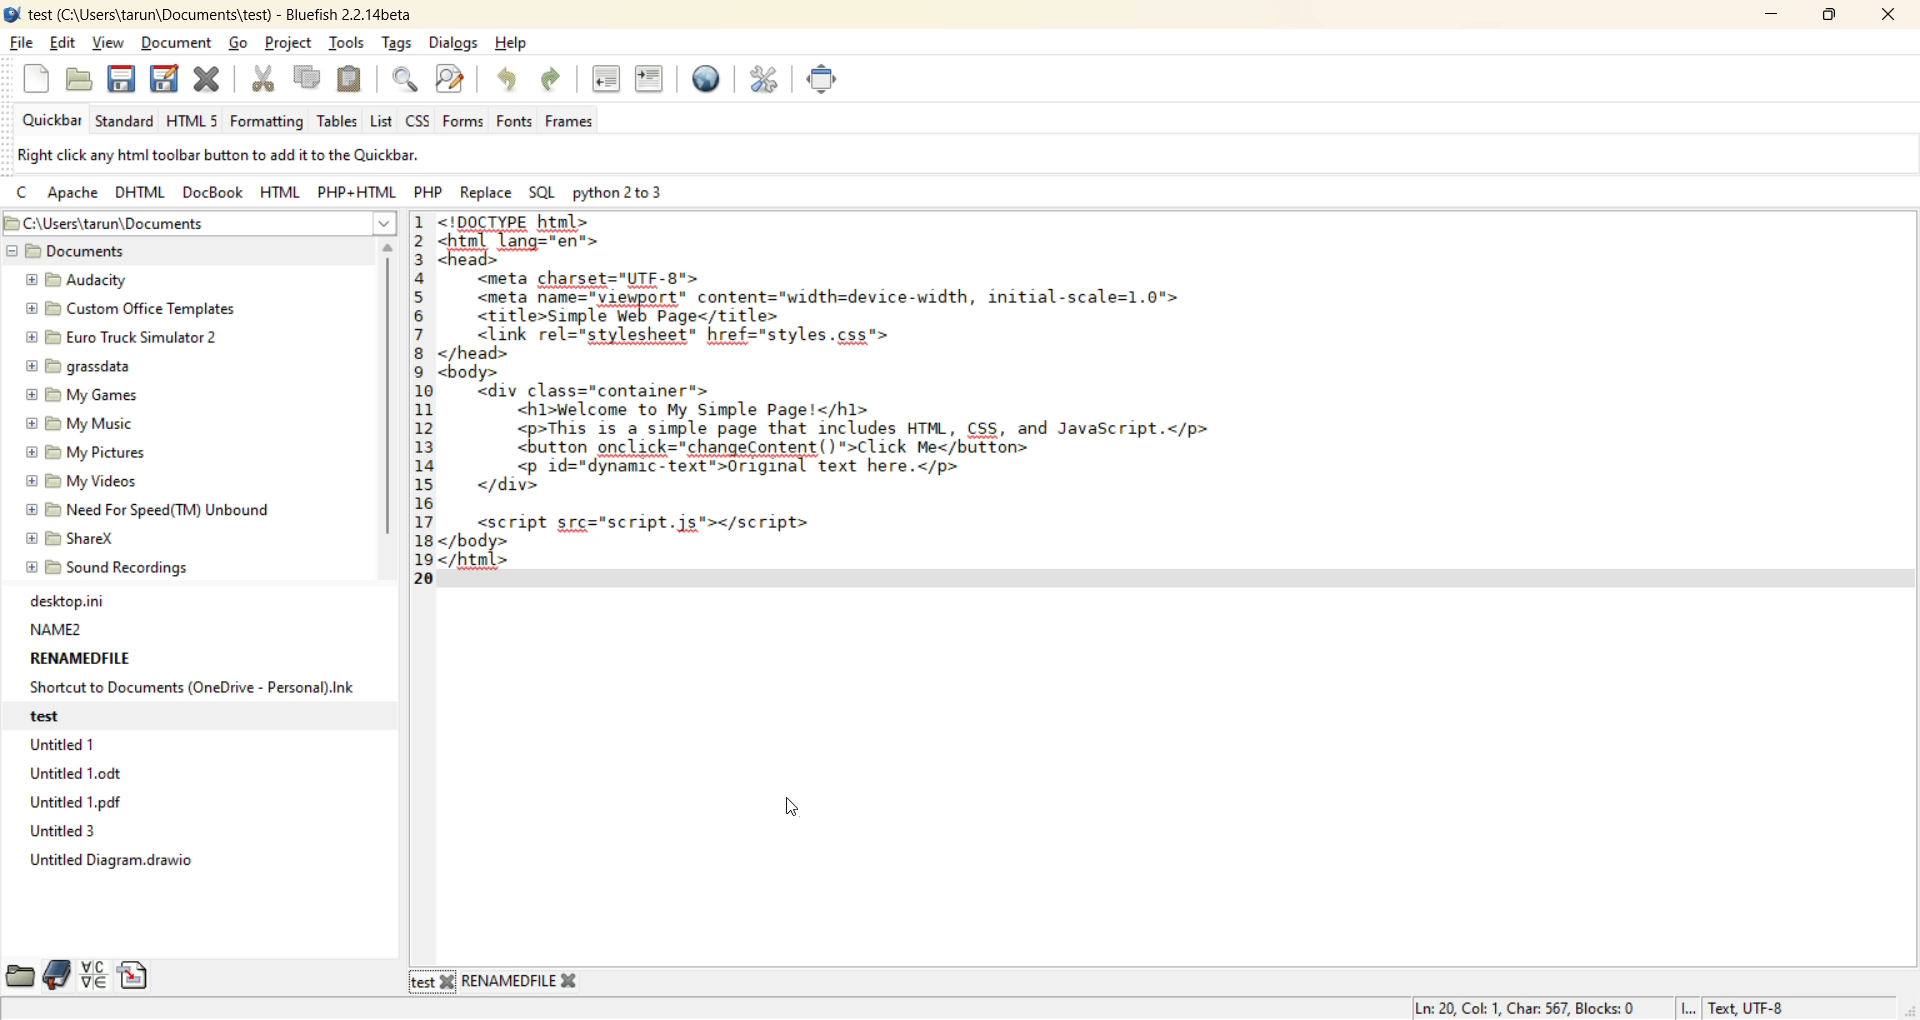  I want to click on ShareX, so click(80, 536).